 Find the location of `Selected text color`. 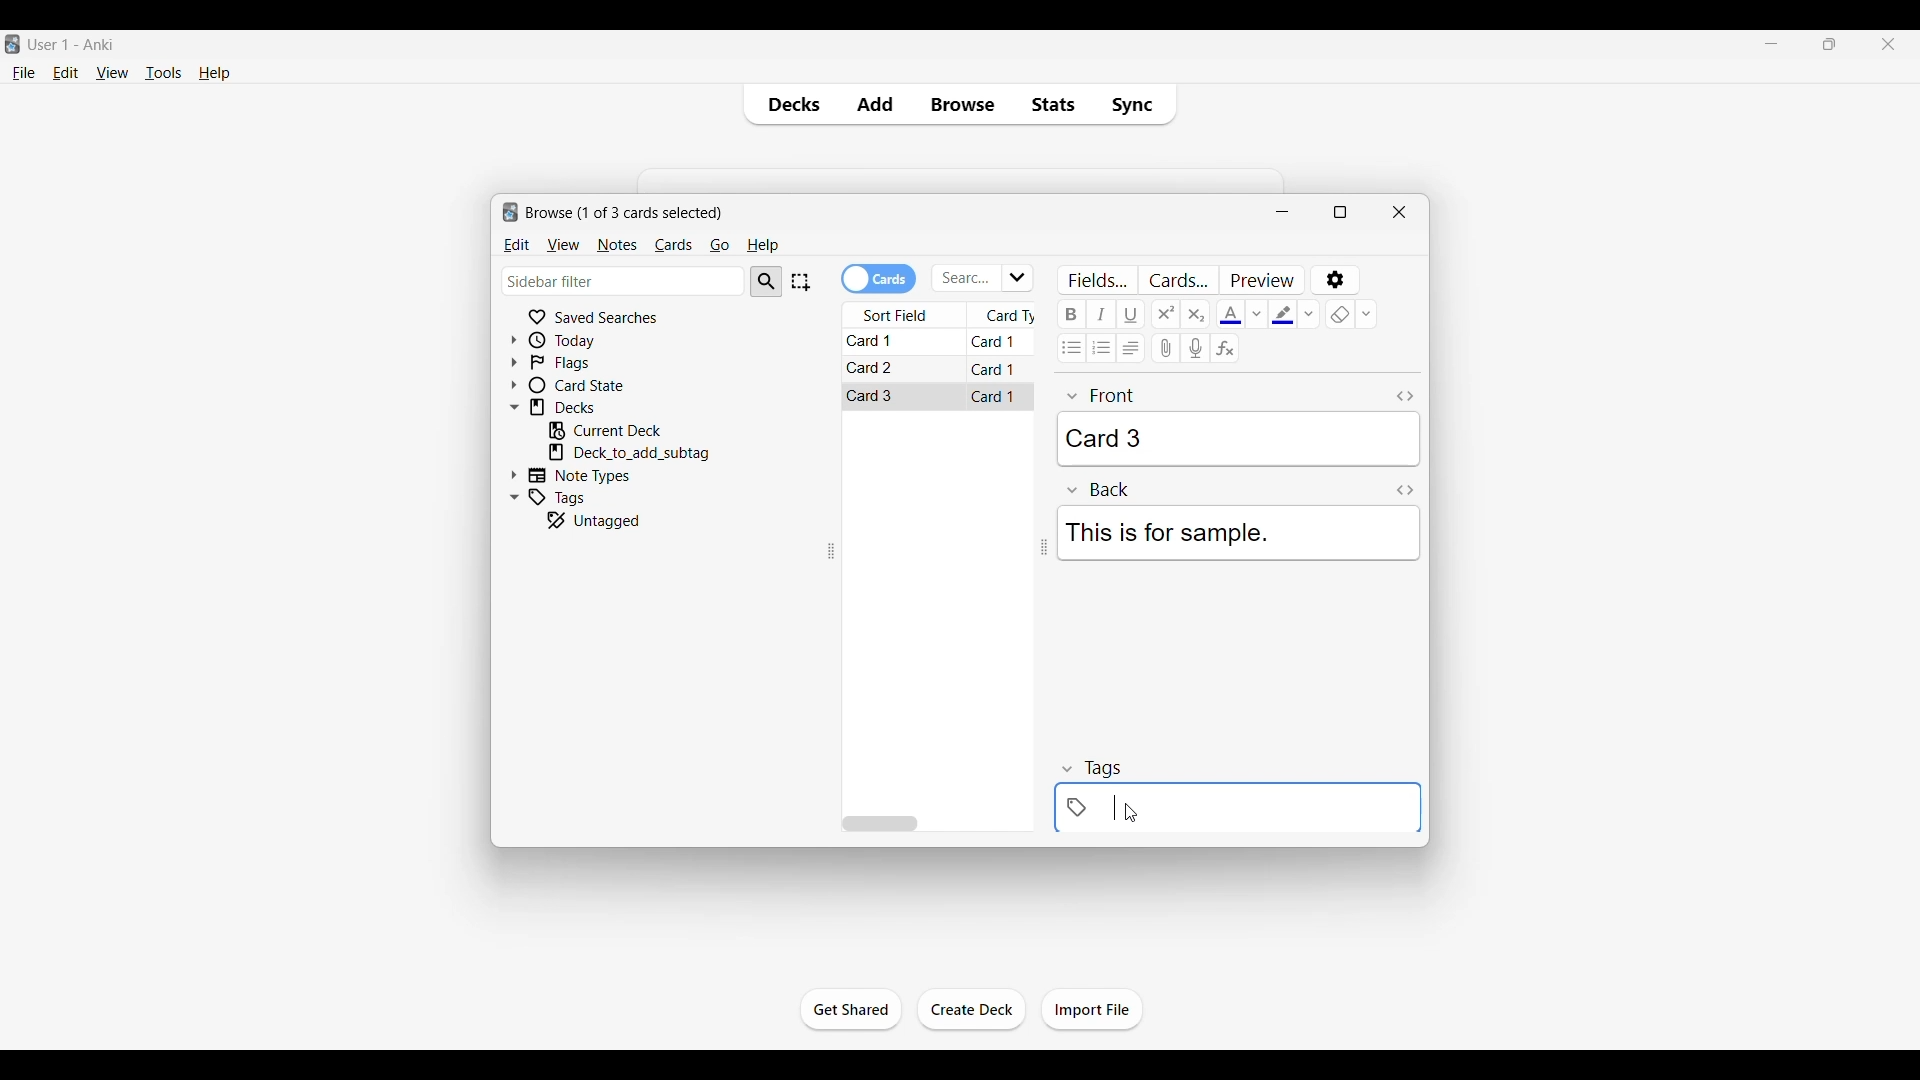

Selected text color is located at coordinates (1230, 315).